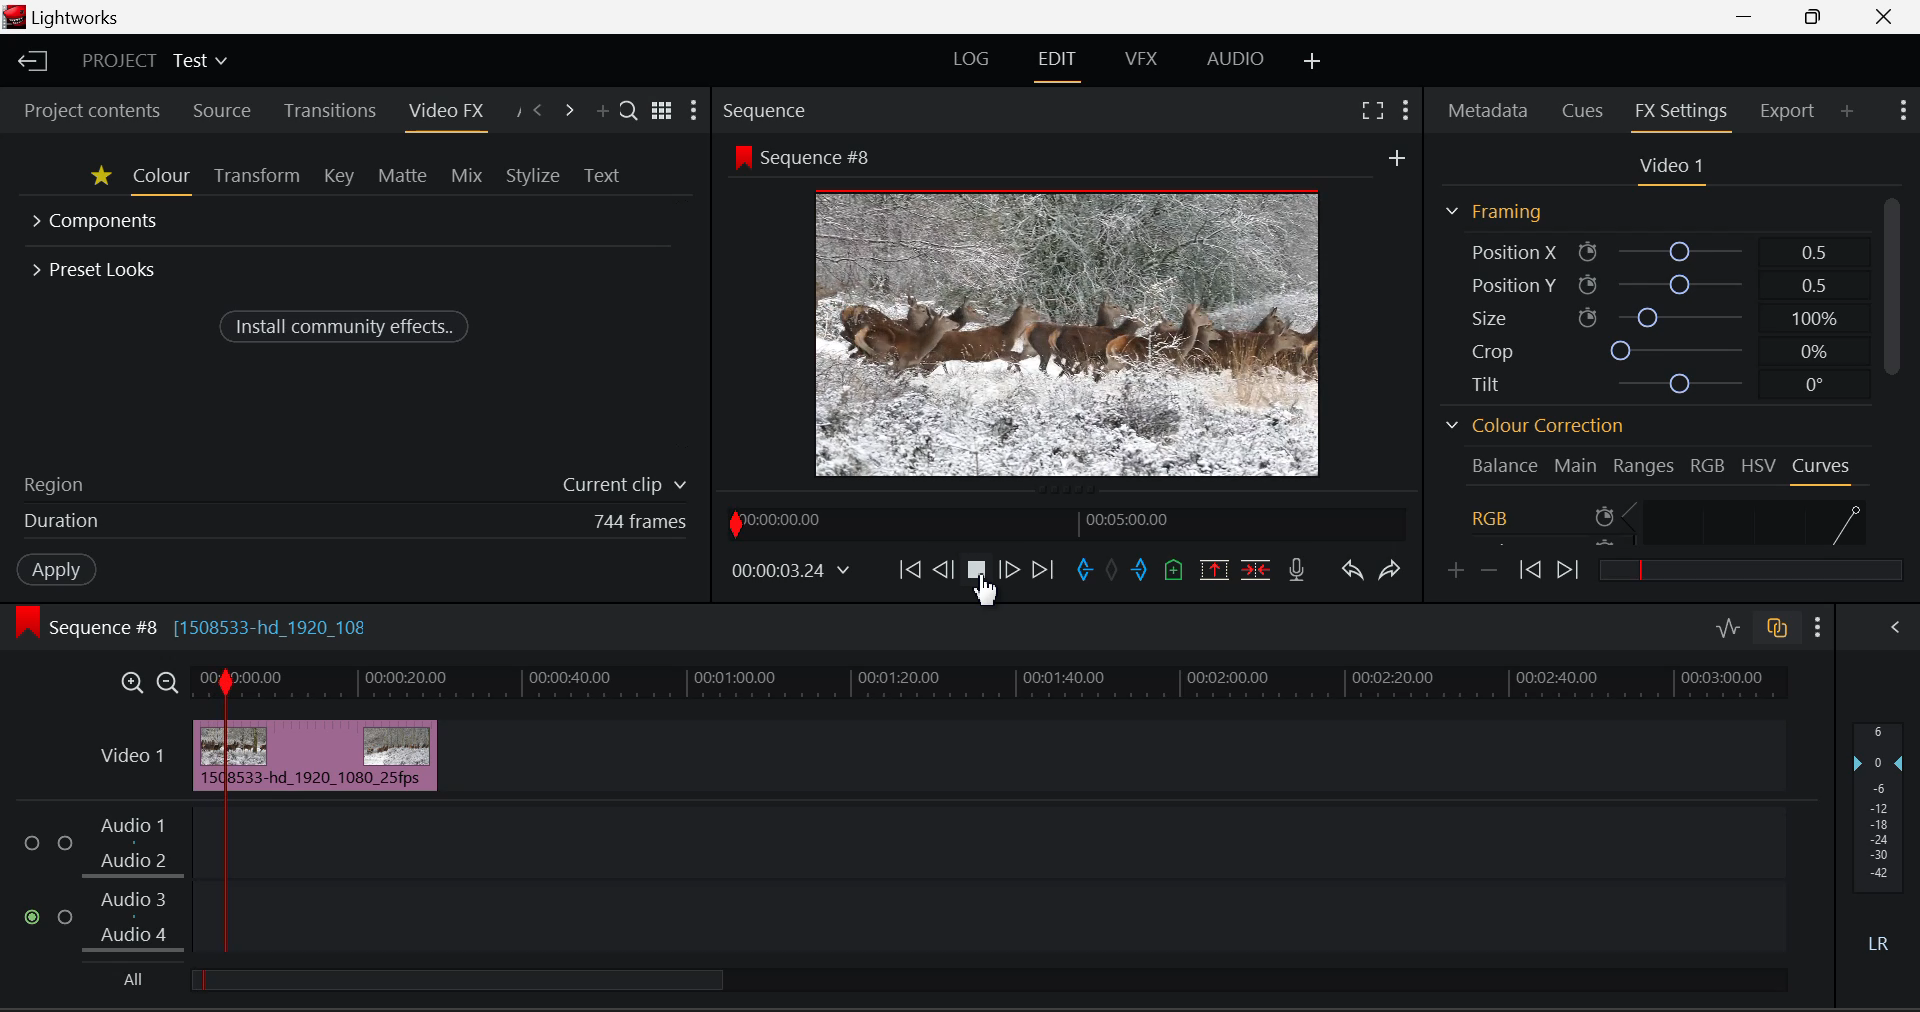  What do you see at coordinates (1216, 569) in the screenshot?
I see `Remove Marked Section` at bounding box center [1216, 569].